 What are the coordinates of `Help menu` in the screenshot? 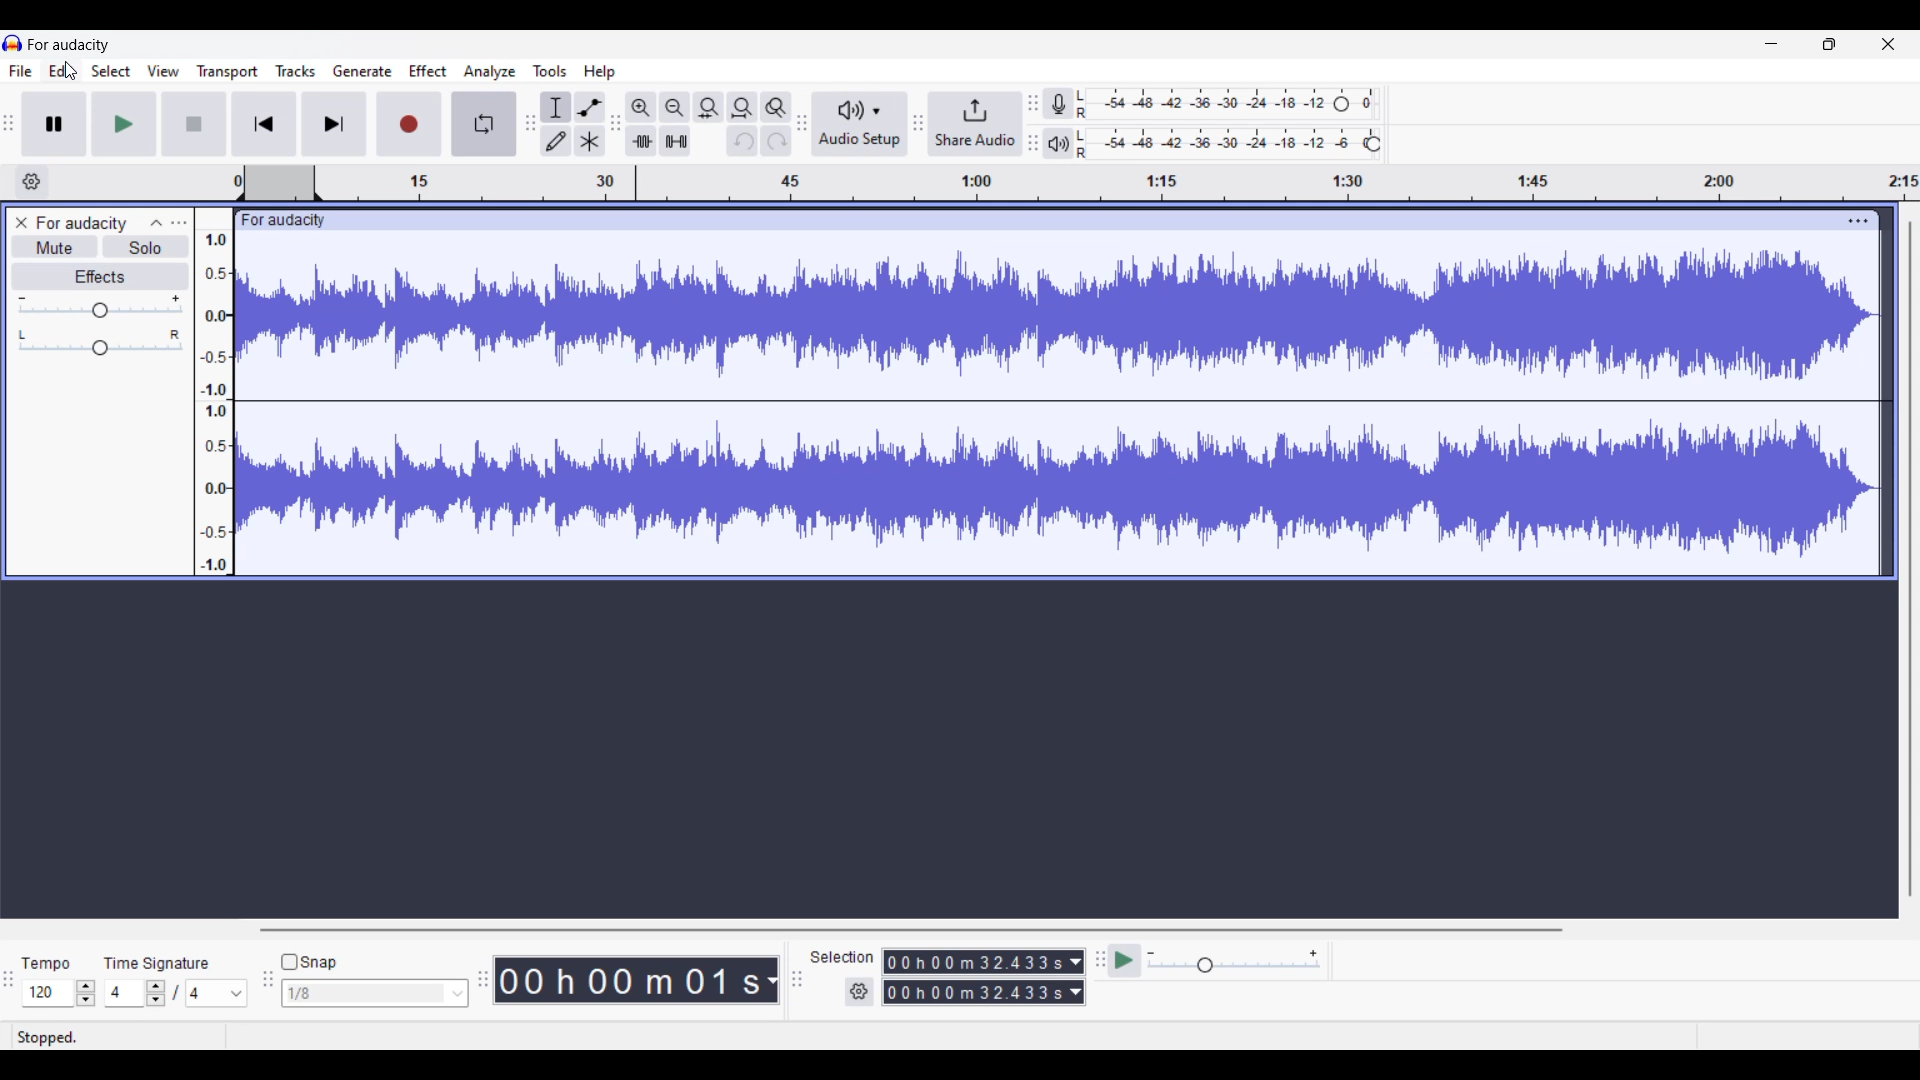 It's located at (600, 72).